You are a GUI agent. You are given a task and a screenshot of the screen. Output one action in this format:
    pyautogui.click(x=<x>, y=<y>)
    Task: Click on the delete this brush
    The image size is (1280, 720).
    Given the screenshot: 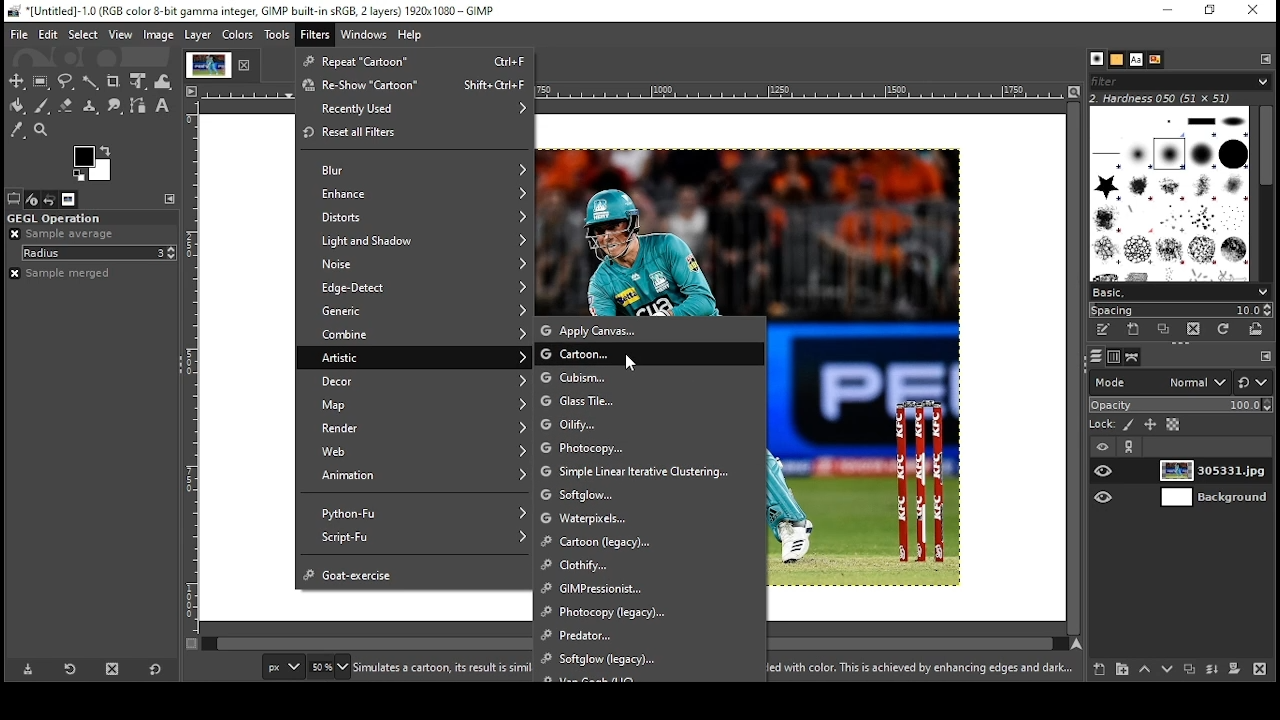 What is the action you would take?
    pyautogui.click(x=1194, y=328)
    